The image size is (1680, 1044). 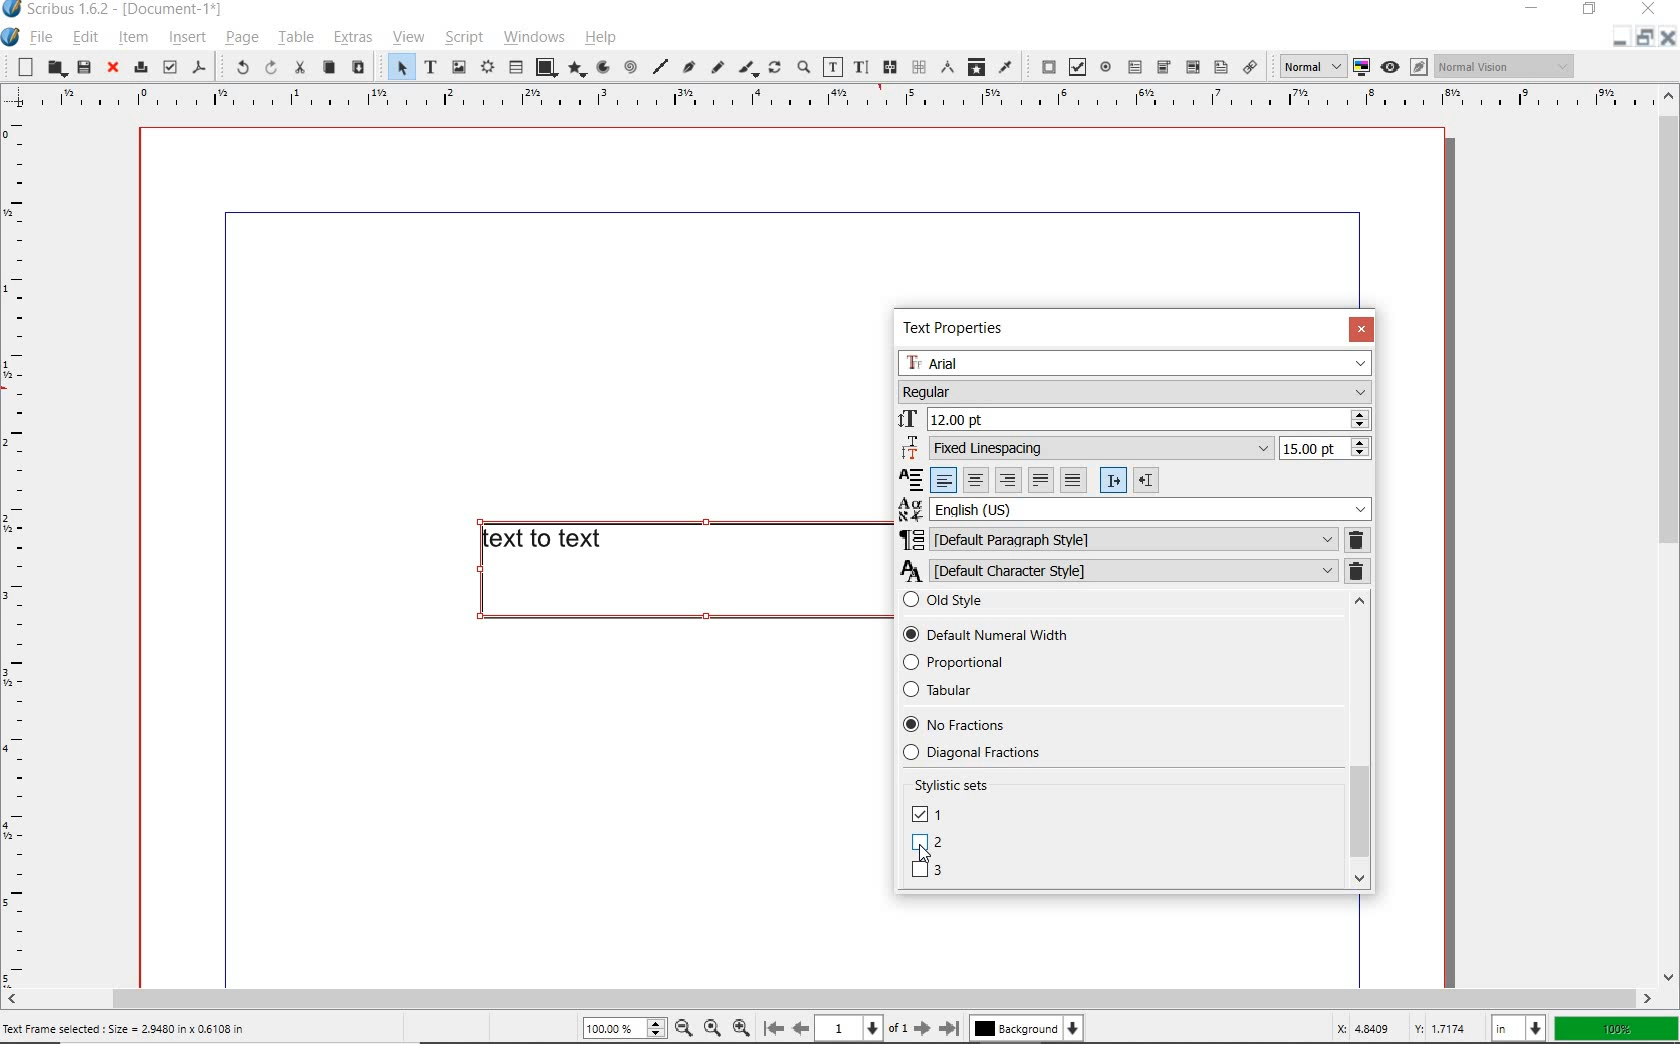 I want to click on edit, so click(x=85, y=37).